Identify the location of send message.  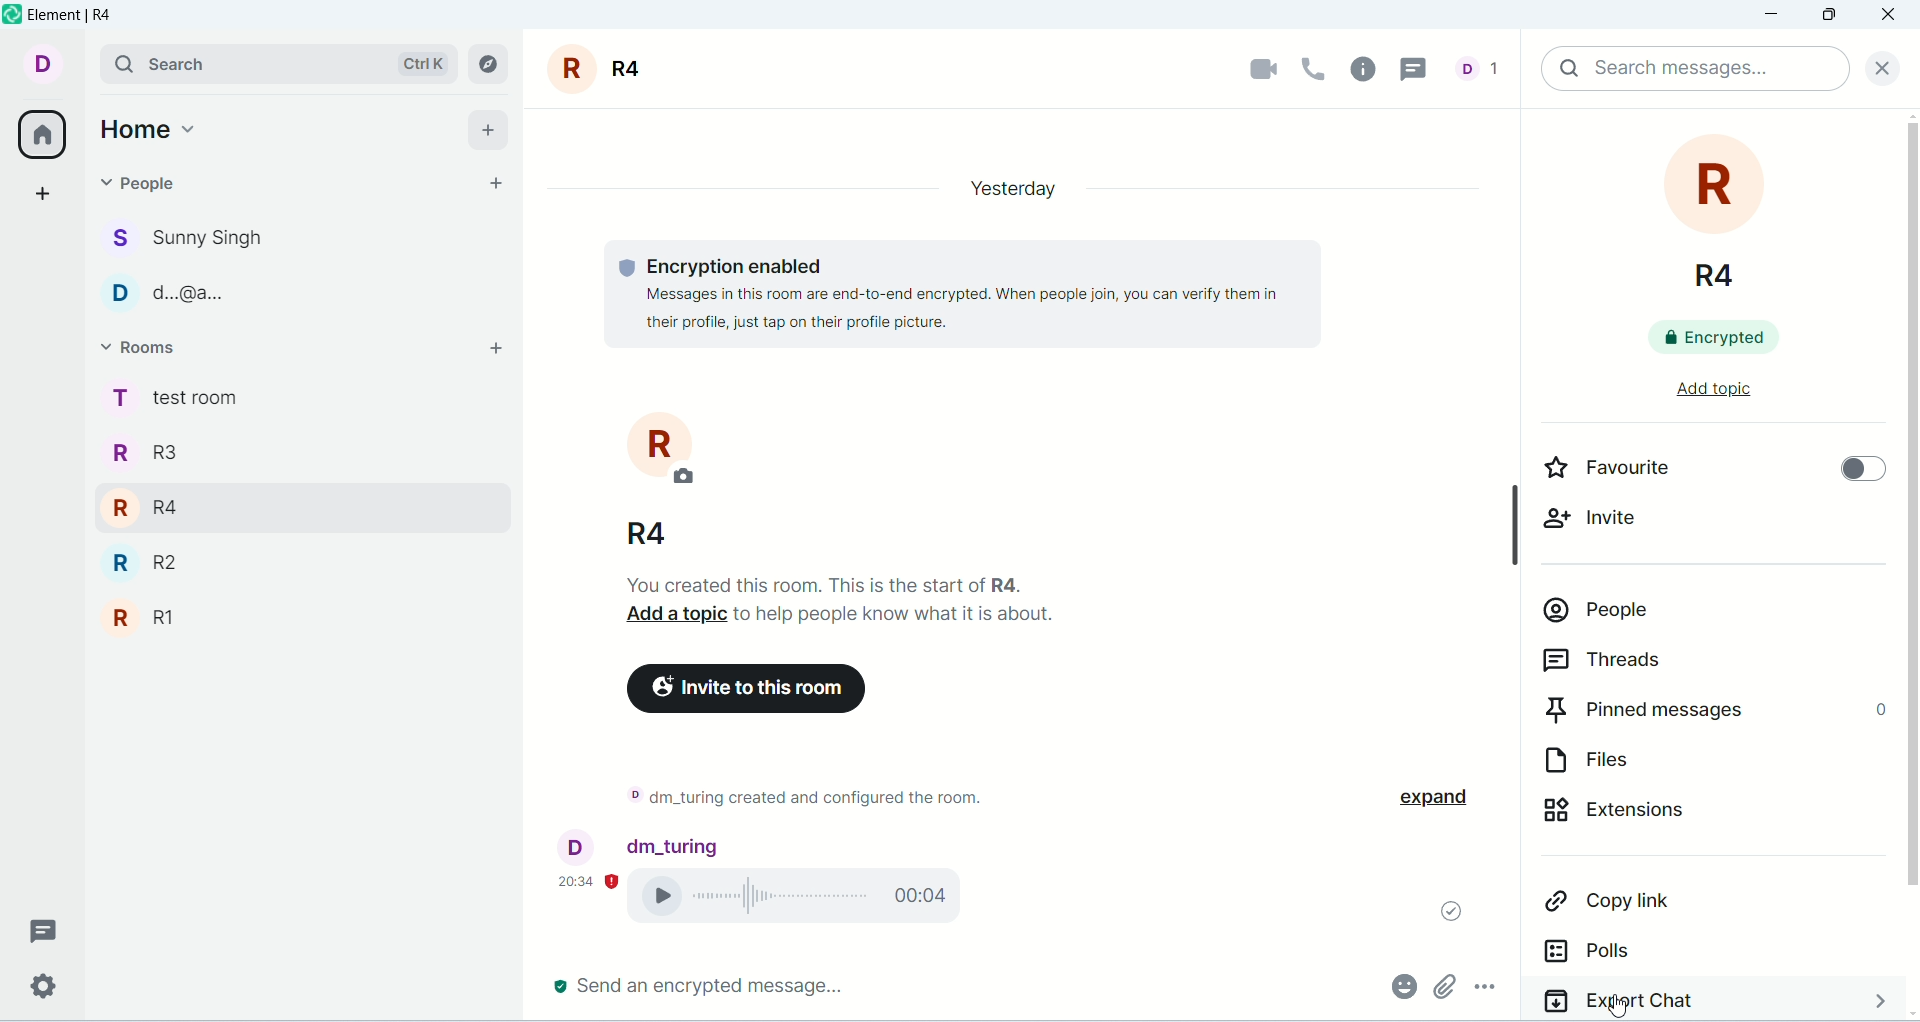
(701, 986).